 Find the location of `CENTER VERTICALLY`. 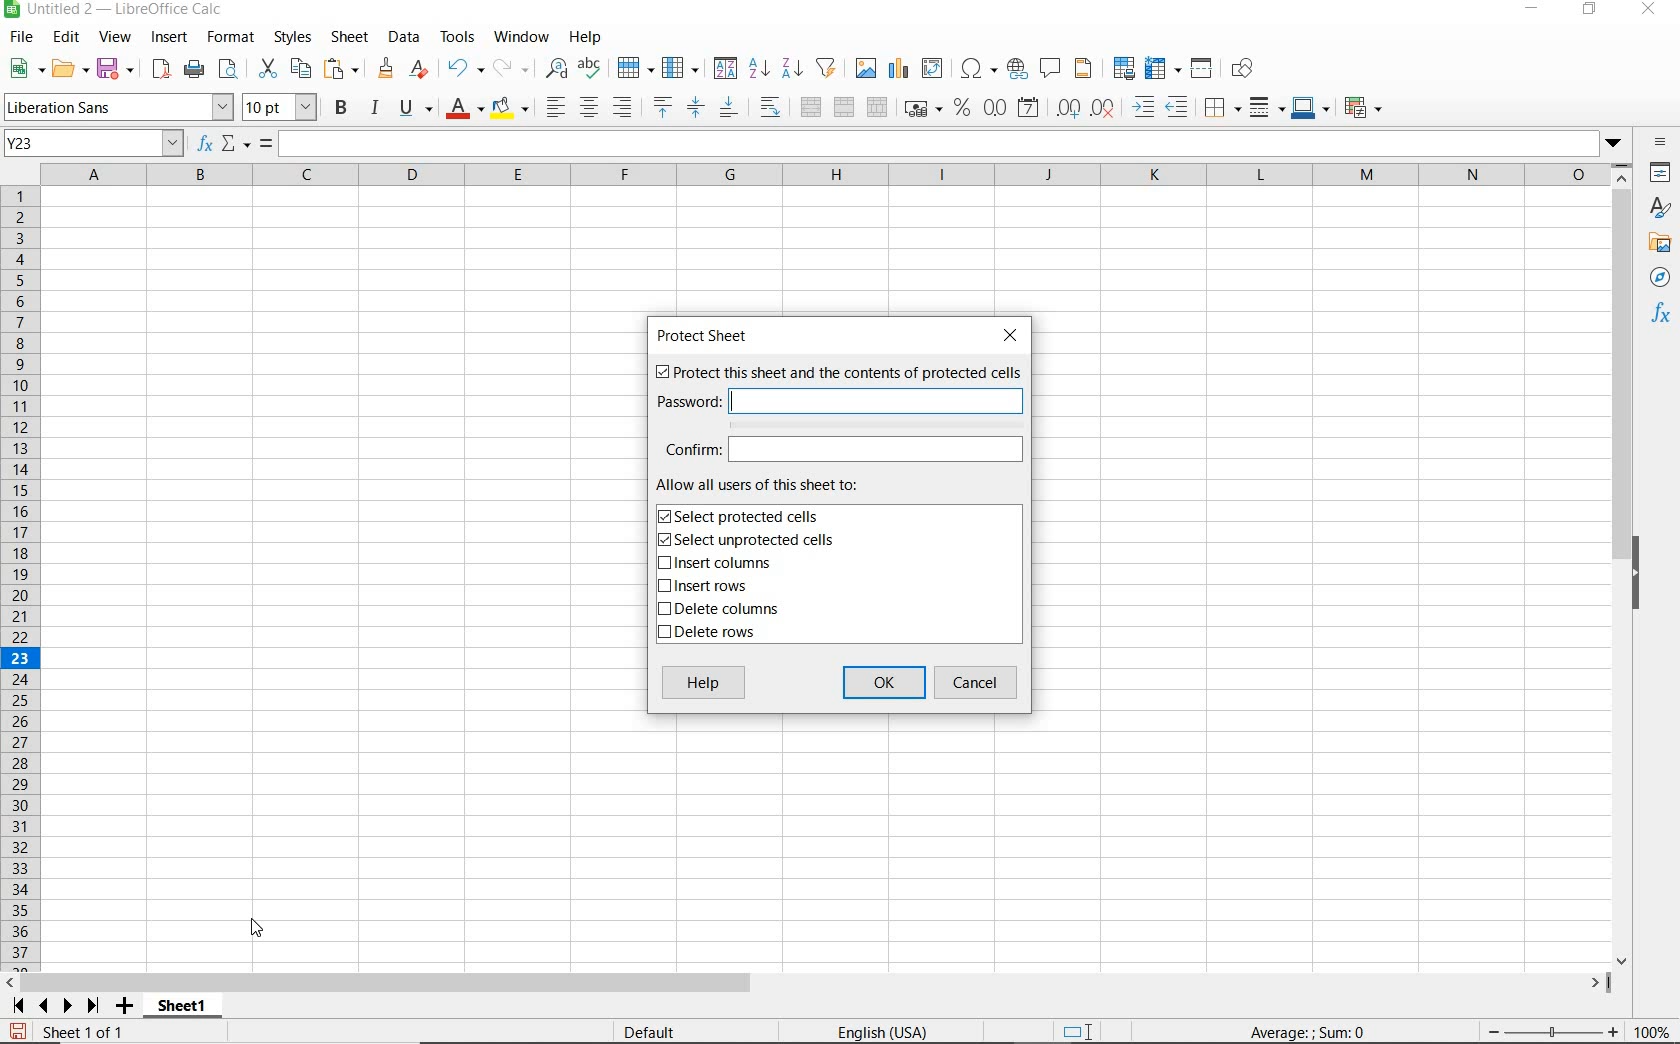

CENTER VERTICALLY is located at coordinates (696, 110).